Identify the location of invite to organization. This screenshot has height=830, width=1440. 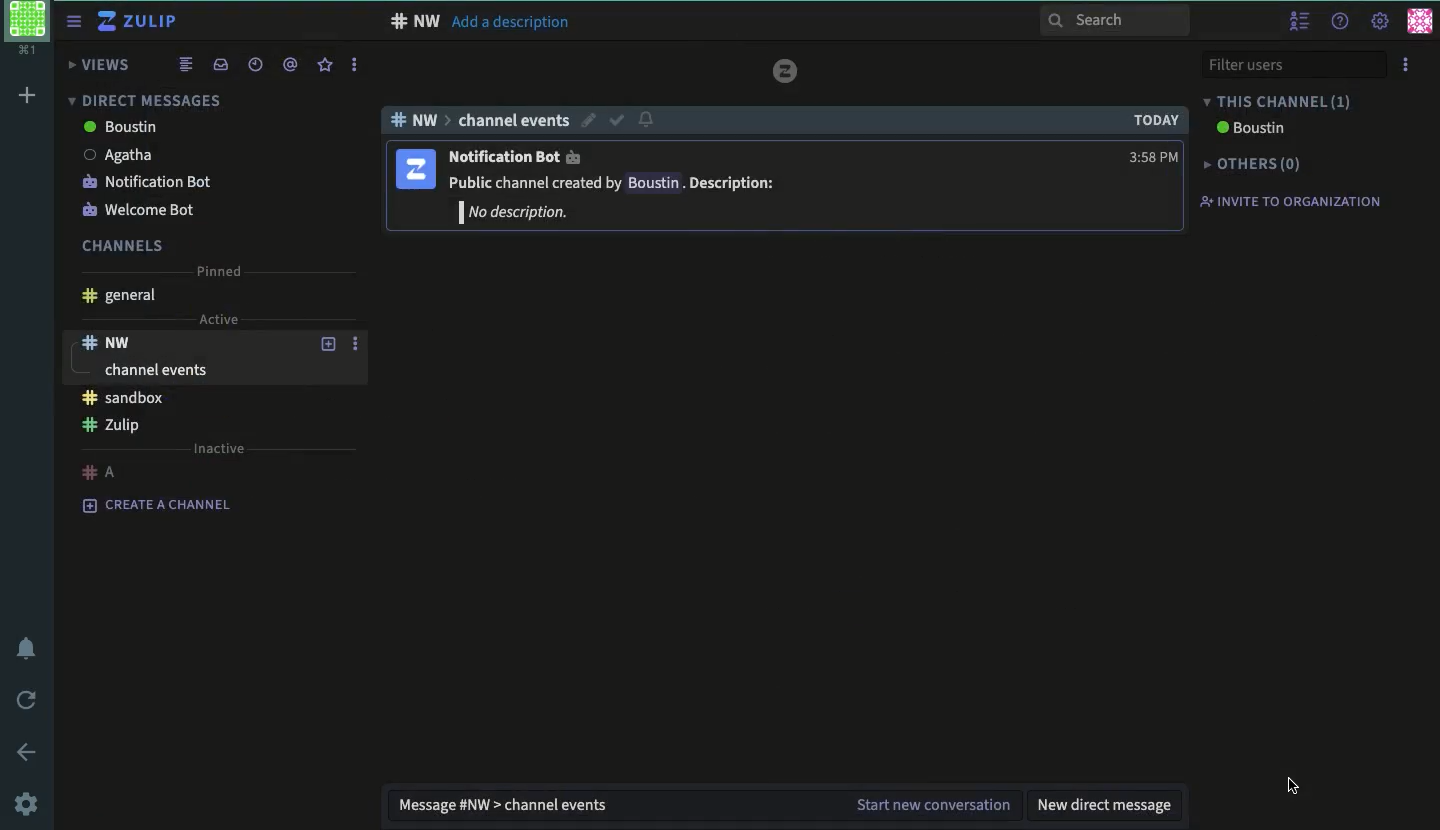
(1289, 203).